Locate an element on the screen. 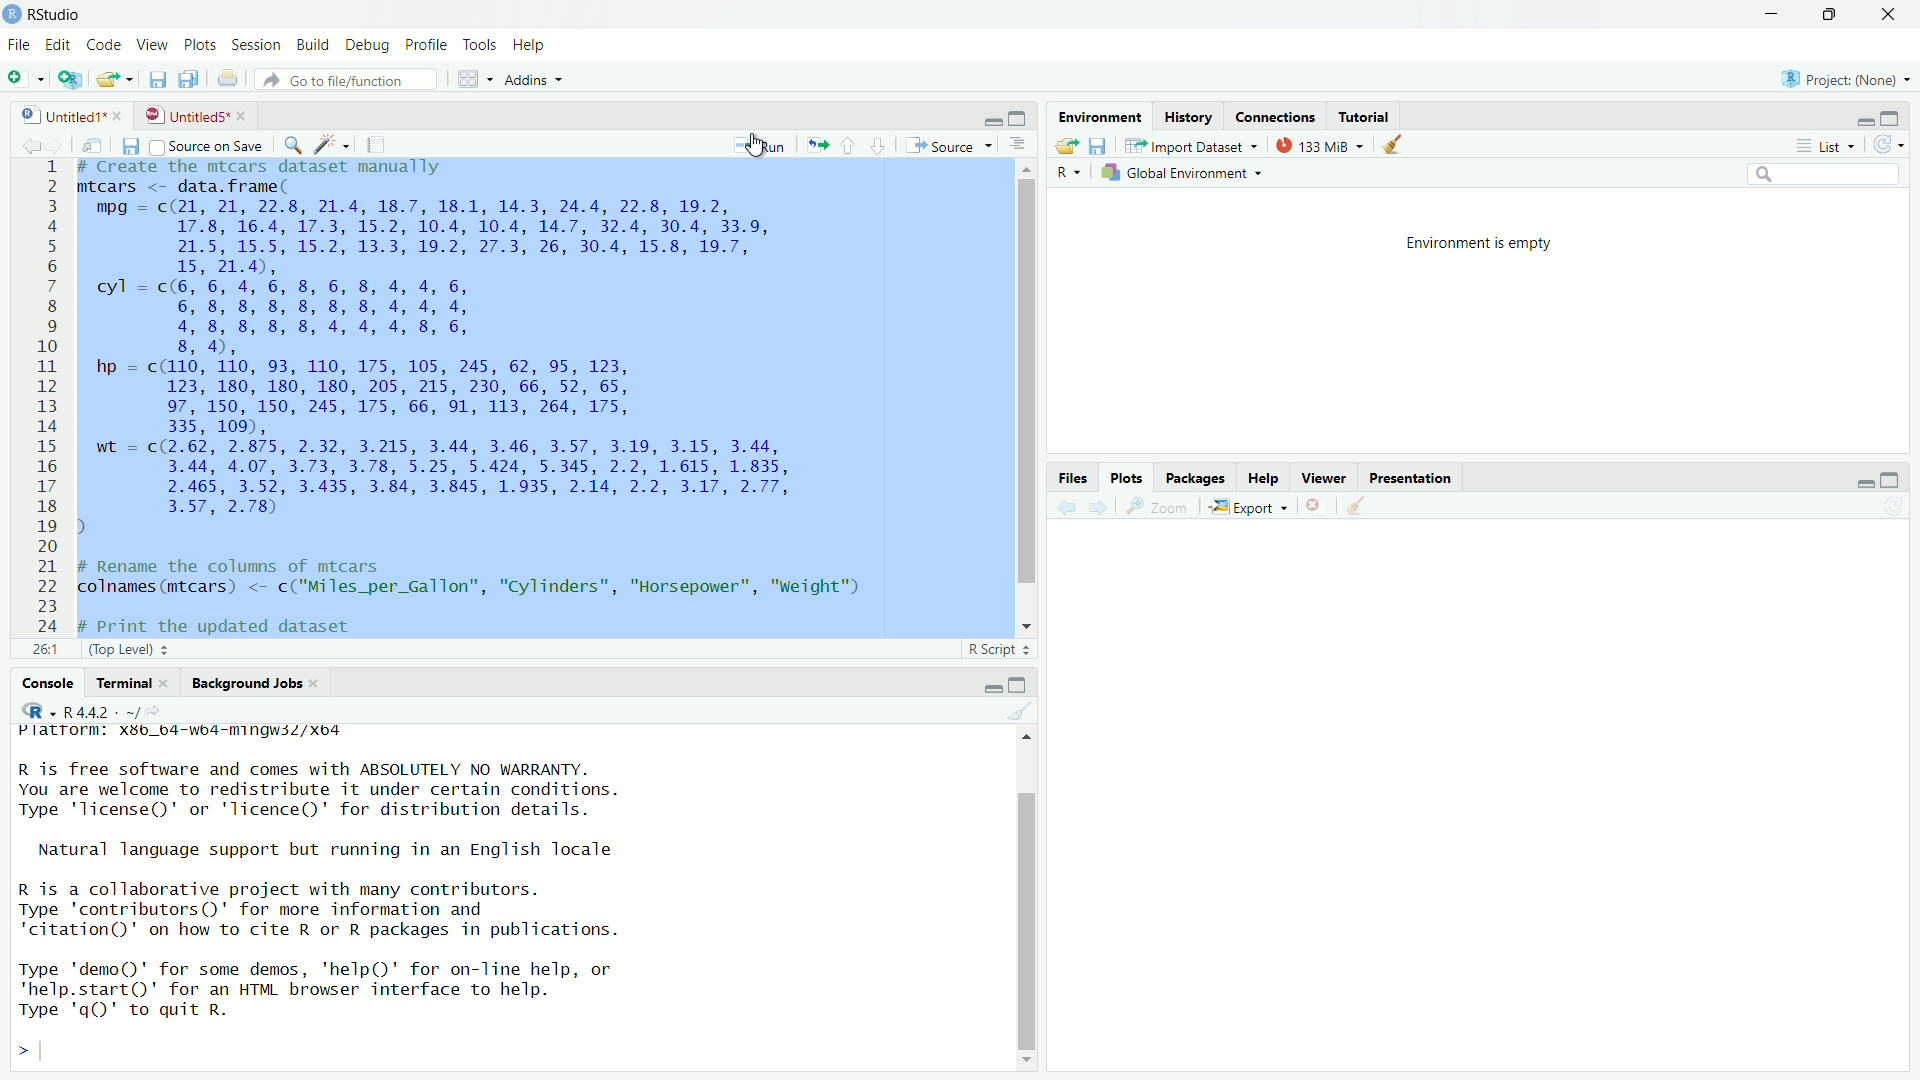  | Untitled5* » is located at coordinates (194, 114).